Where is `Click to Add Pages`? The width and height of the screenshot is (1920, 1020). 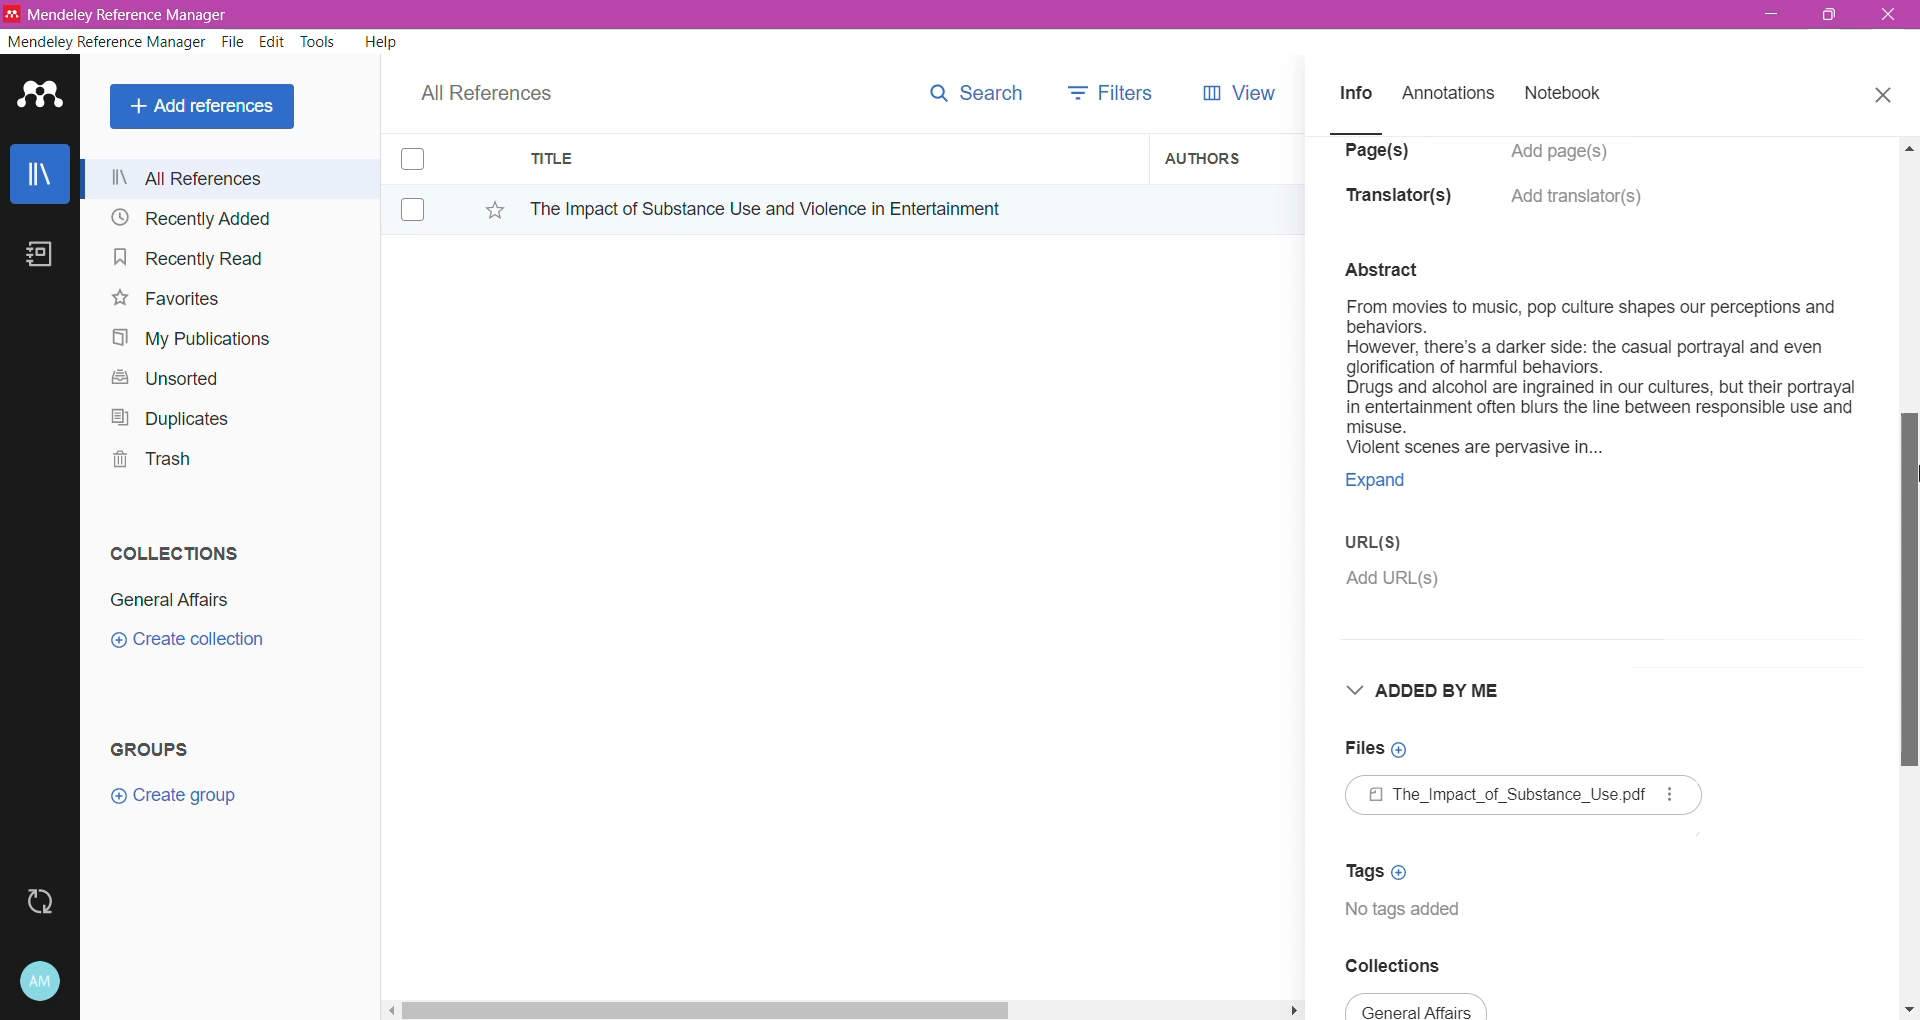
Click to Add Pages is located at coordinates (1569, 154).